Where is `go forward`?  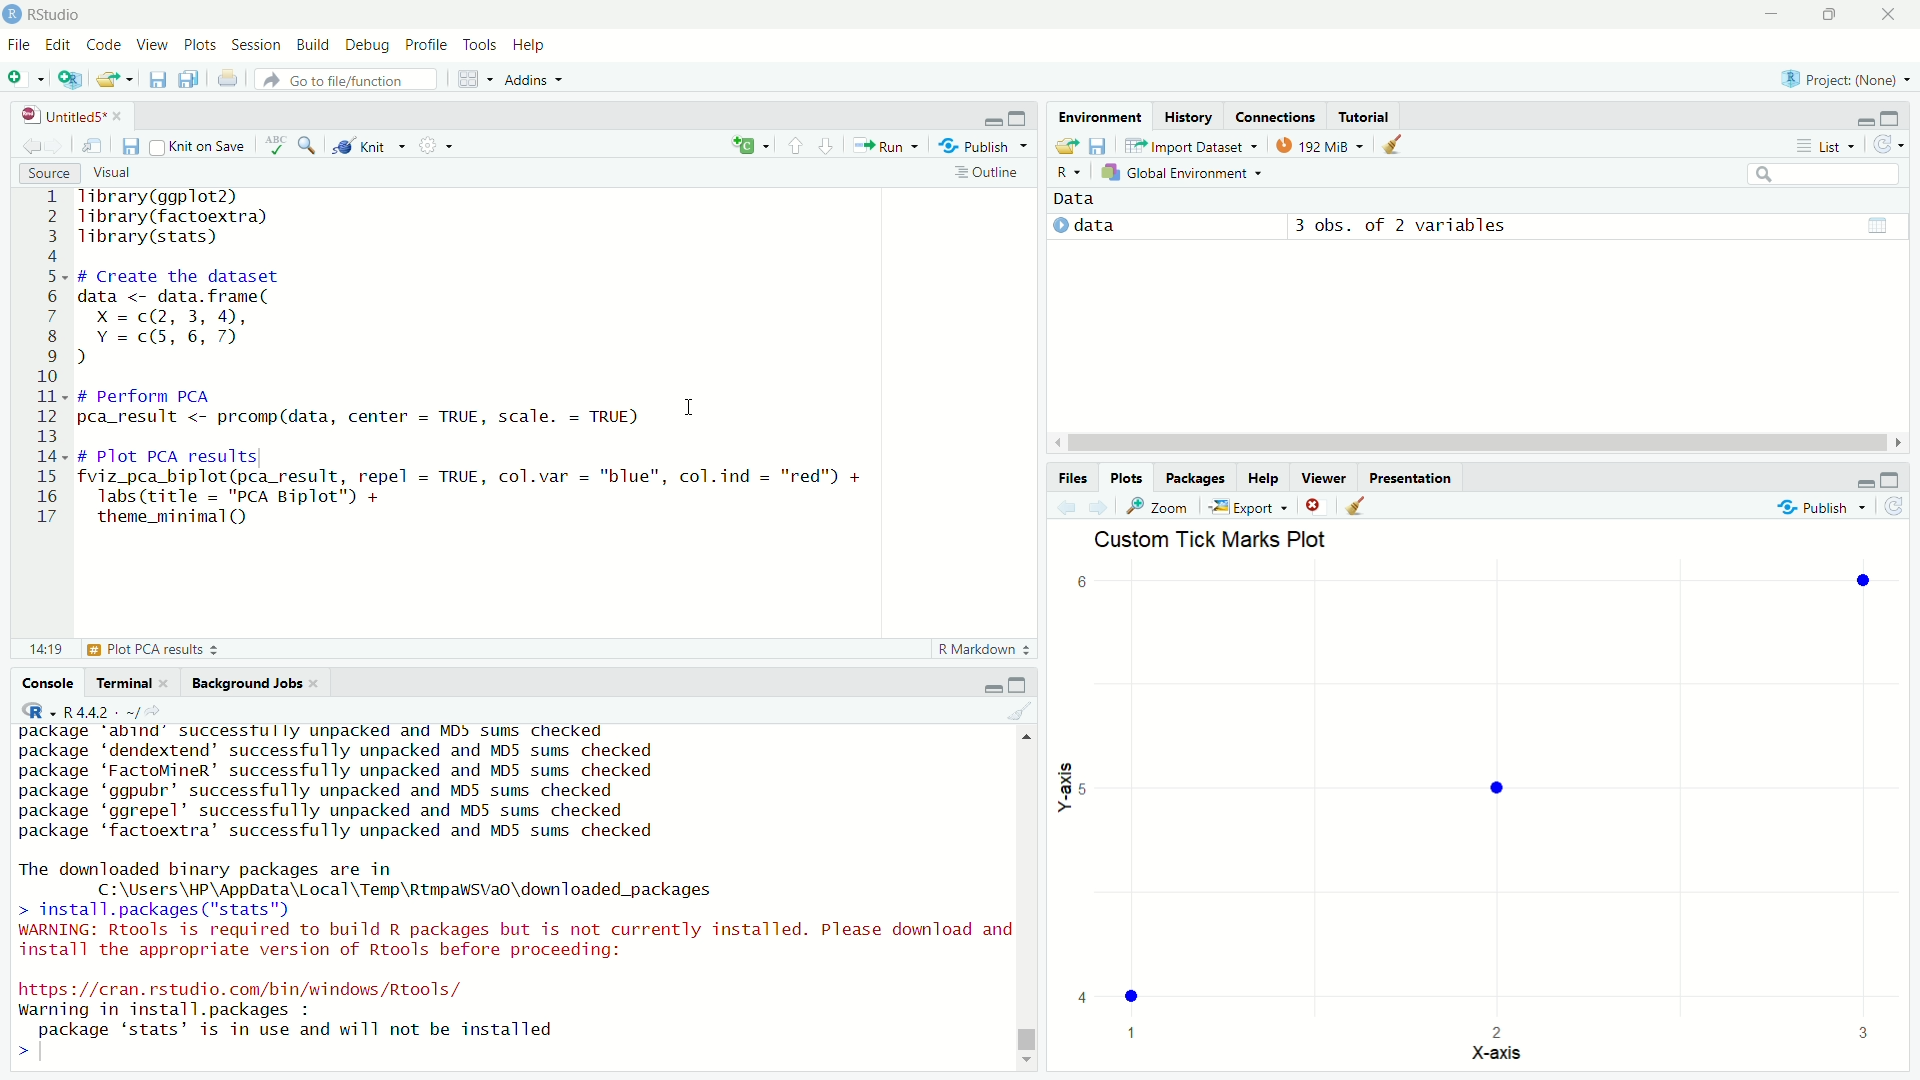 go forward is located at coordinates (1101, 506).